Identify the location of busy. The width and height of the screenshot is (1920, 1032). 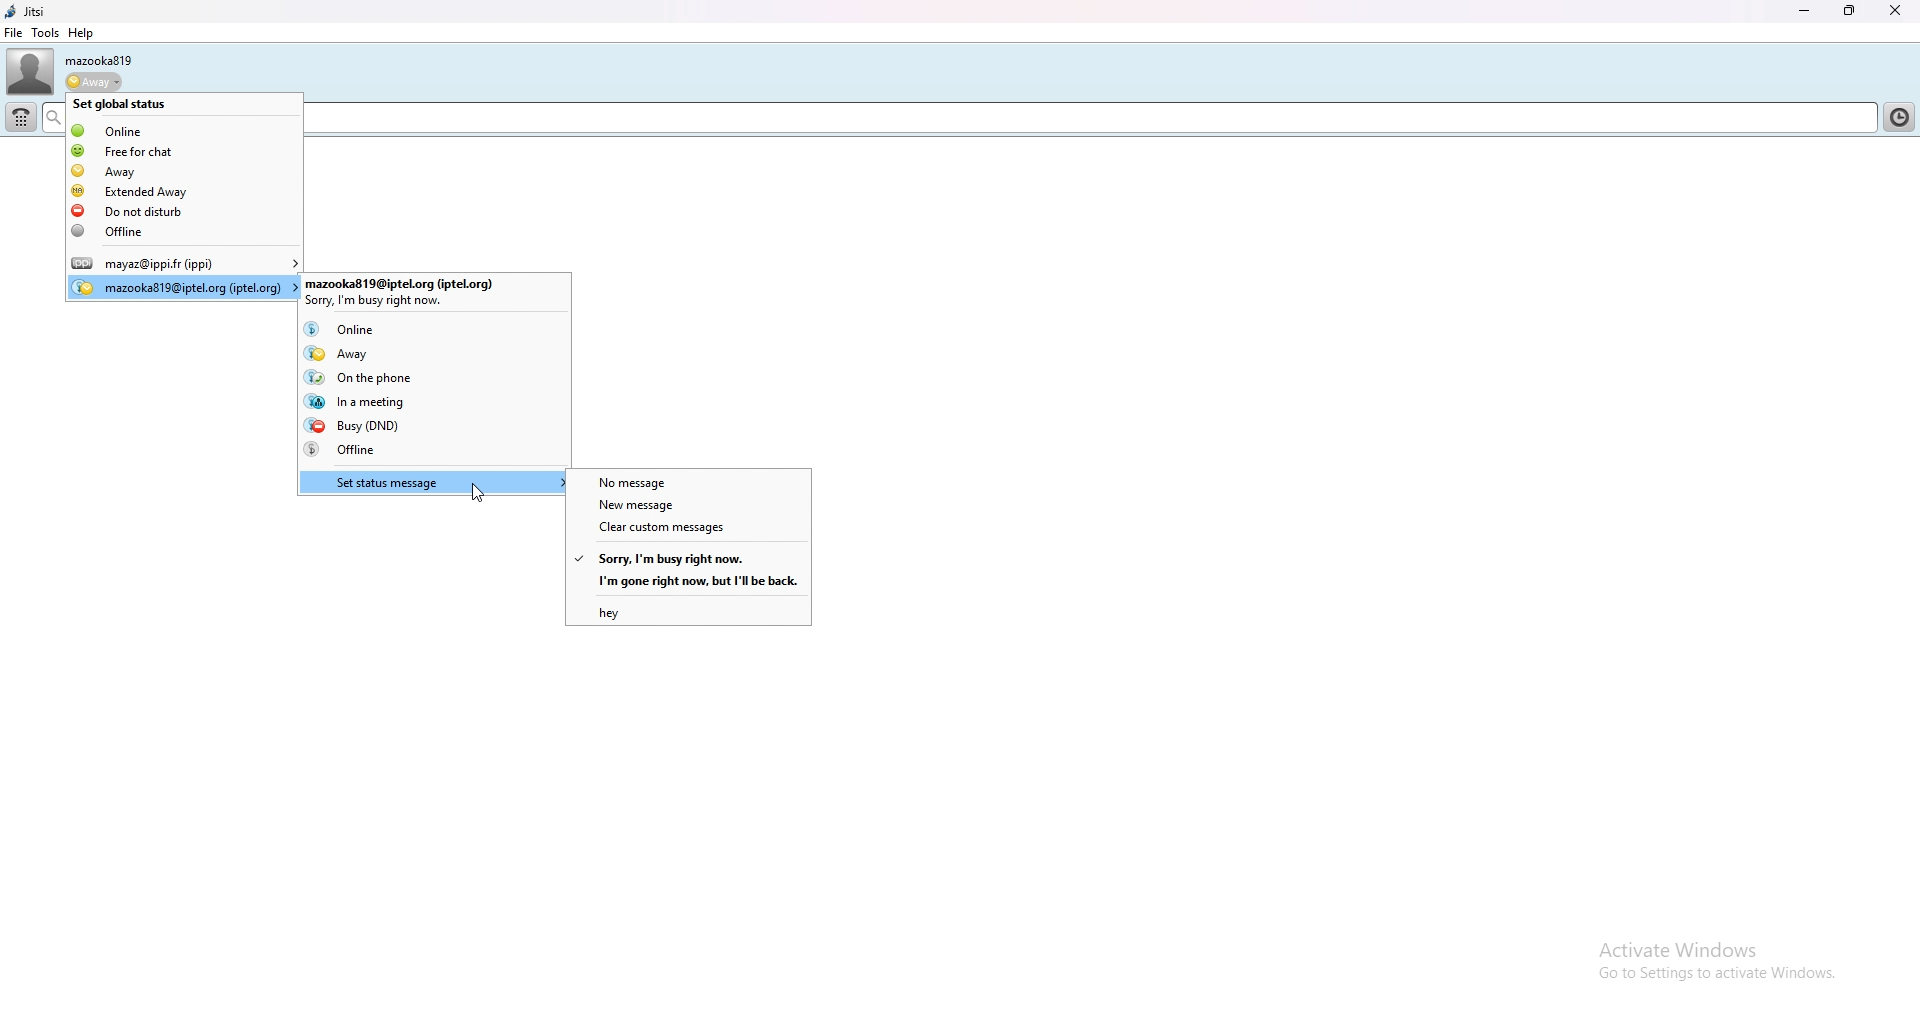
(433, 426).